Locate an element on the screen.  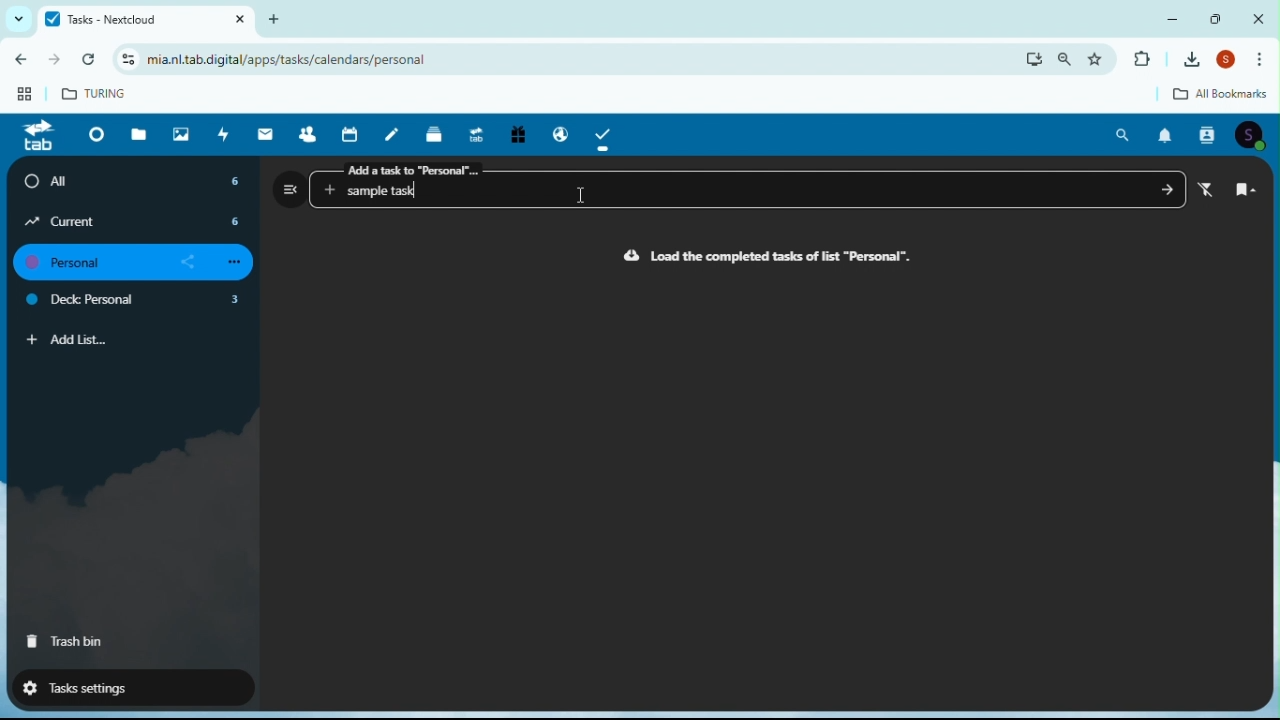
Add list is located at coordinates (68, 340).